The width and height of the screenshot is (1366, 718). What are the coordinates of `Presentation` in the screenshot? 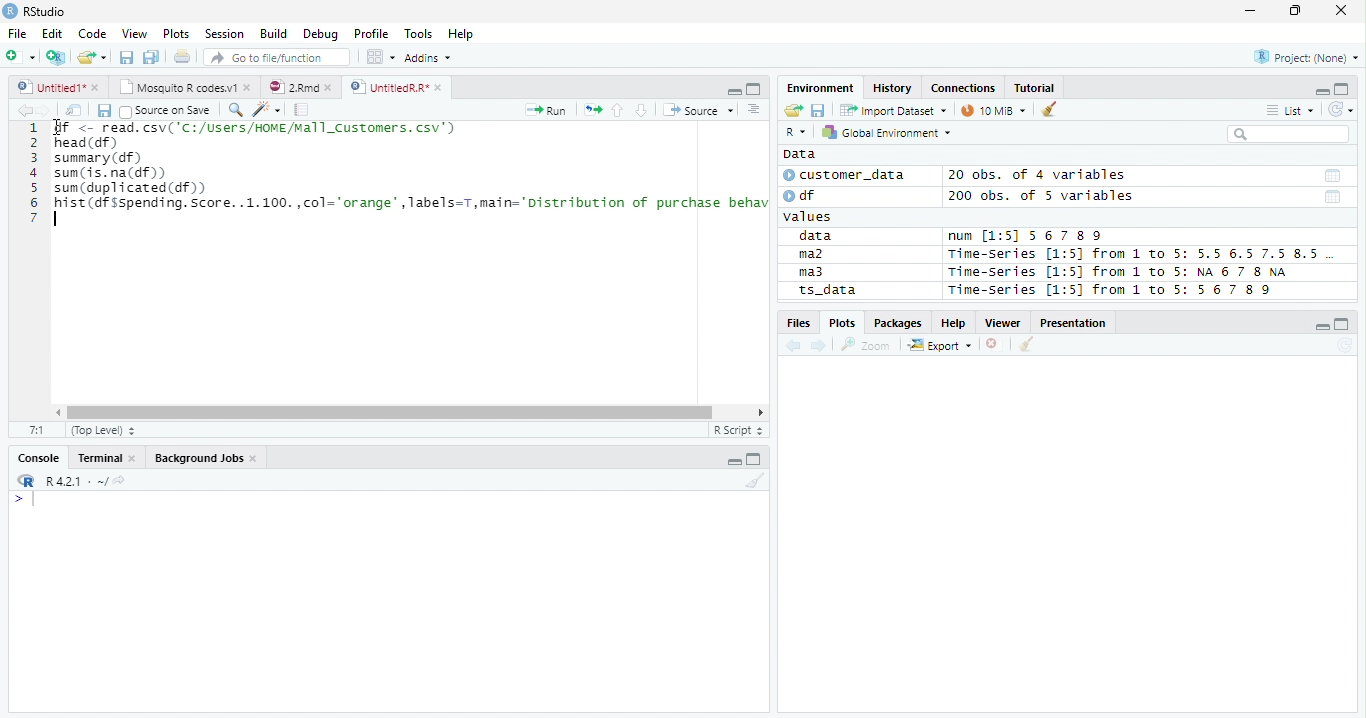 It's located at (1076, 323).